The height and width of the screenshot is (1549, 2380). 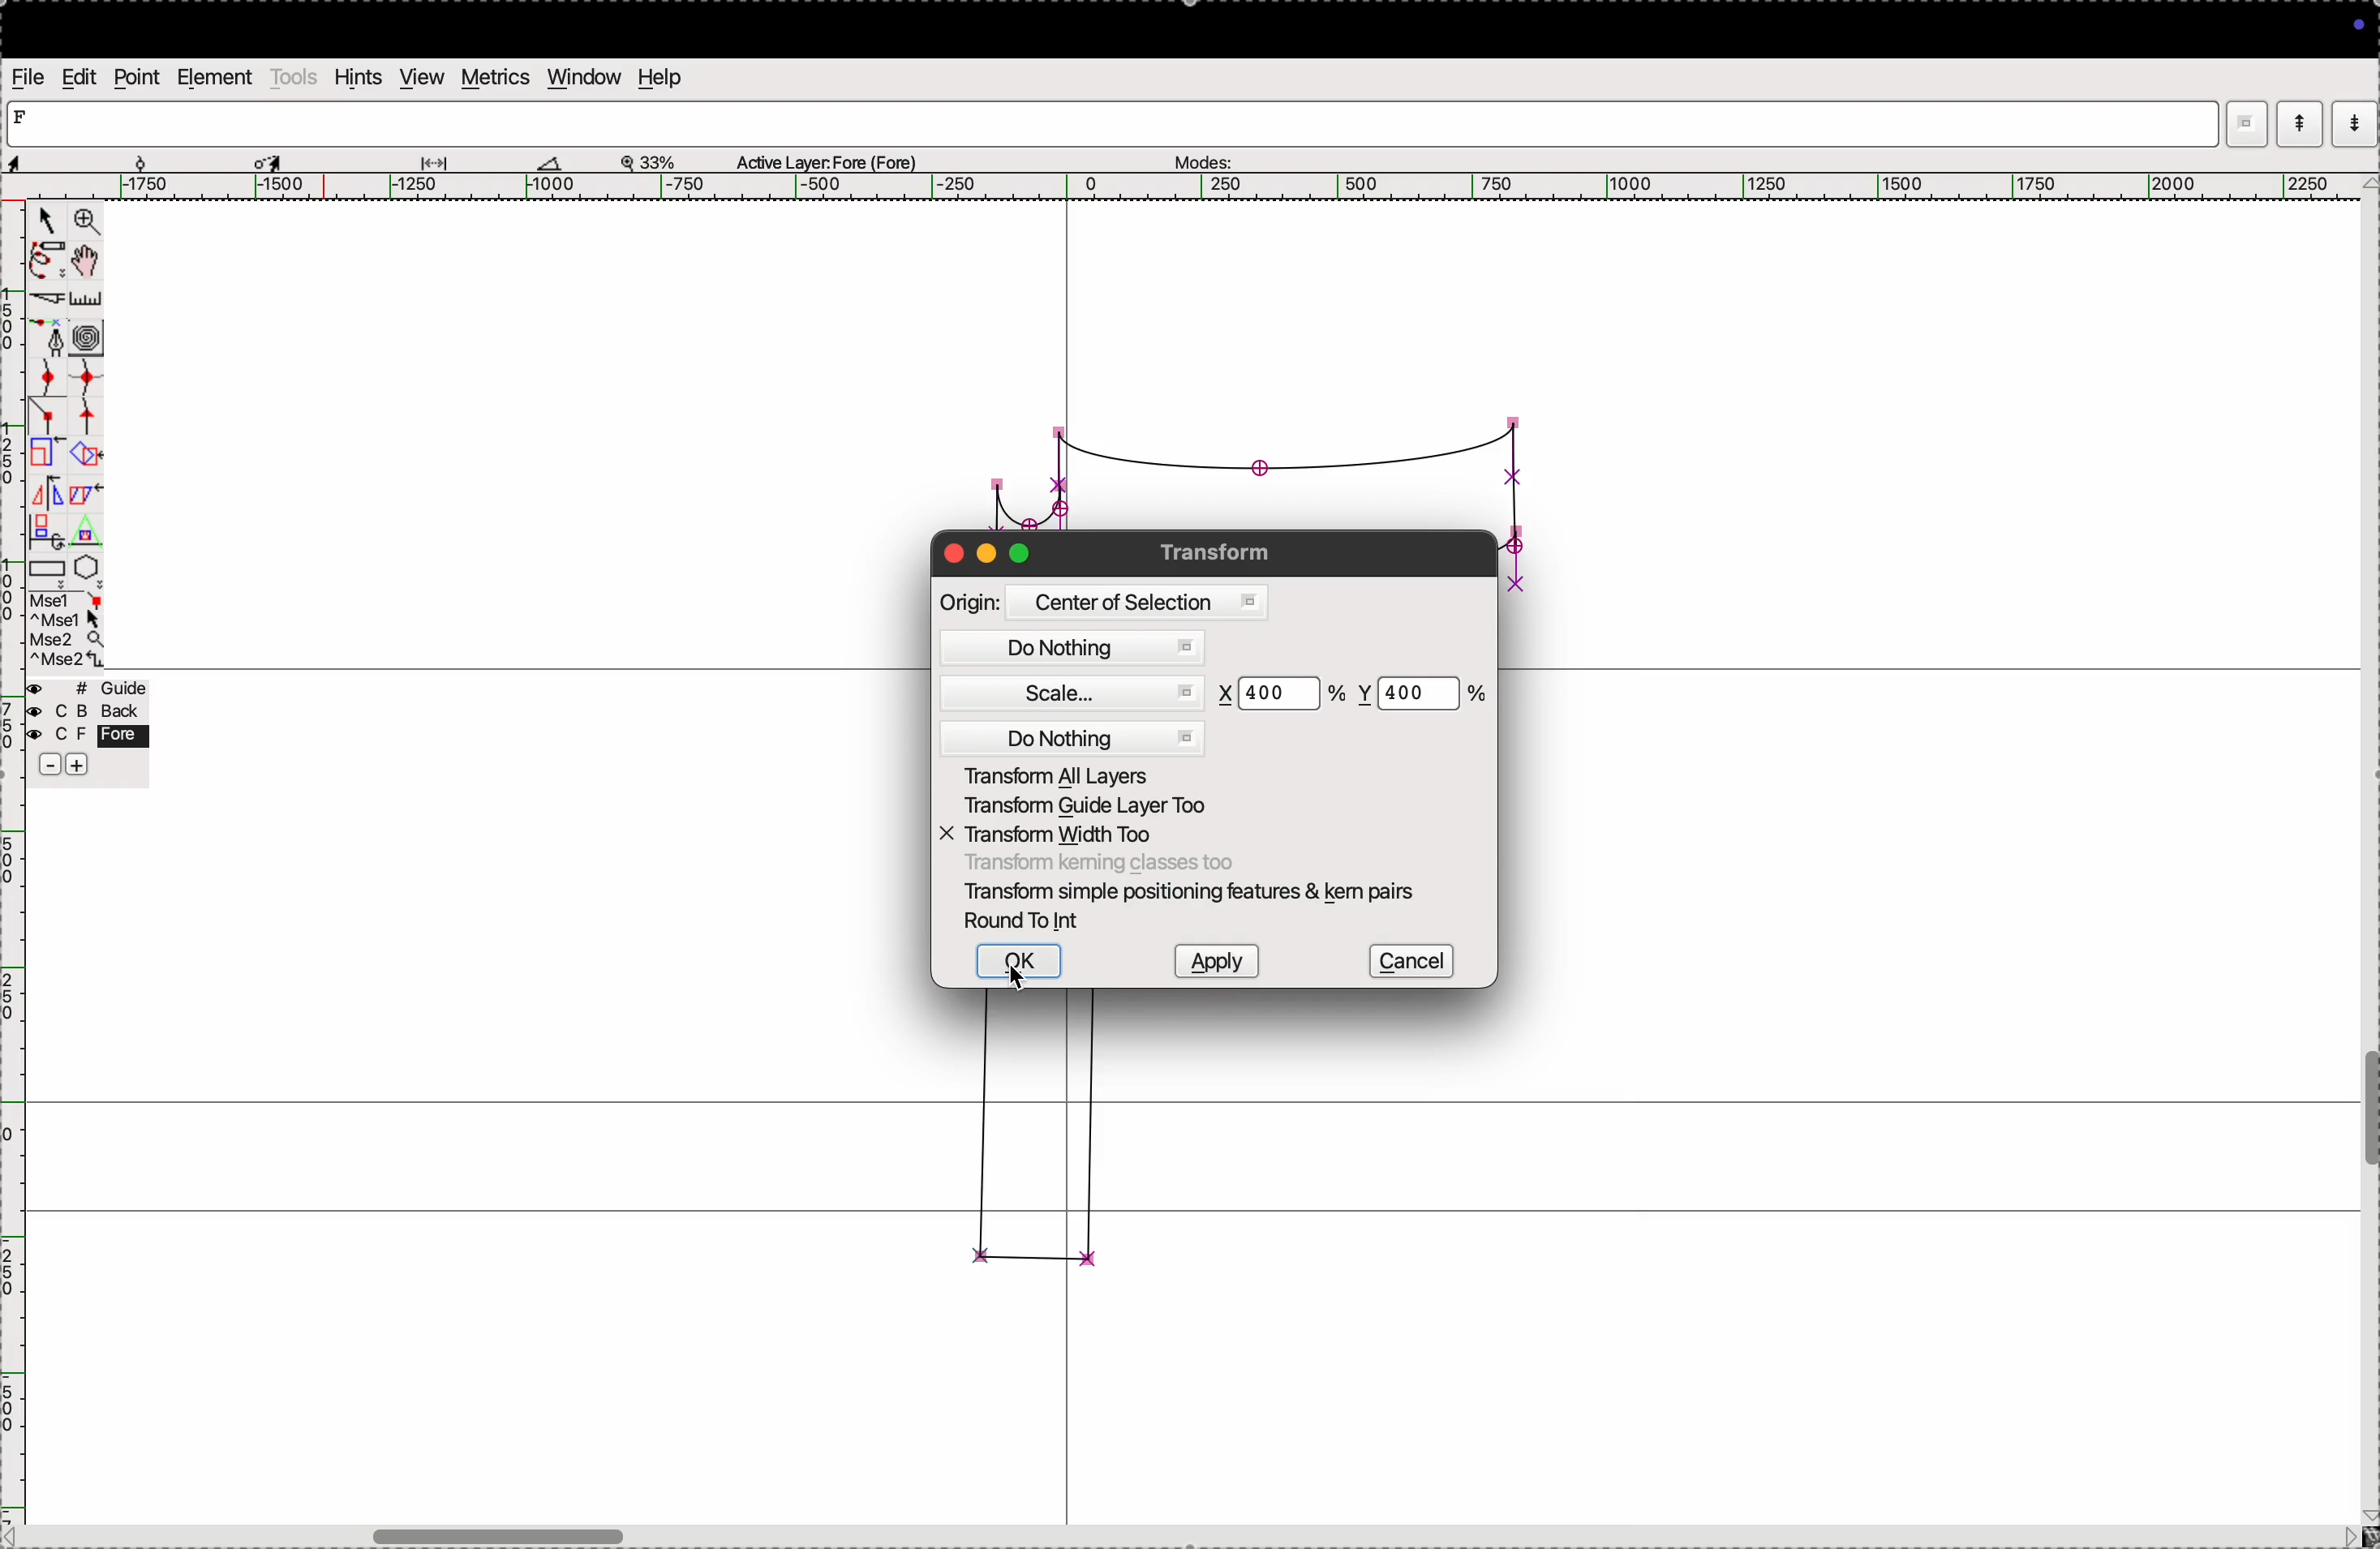 I want to click on Cursor, so click(x=1018, y=978).